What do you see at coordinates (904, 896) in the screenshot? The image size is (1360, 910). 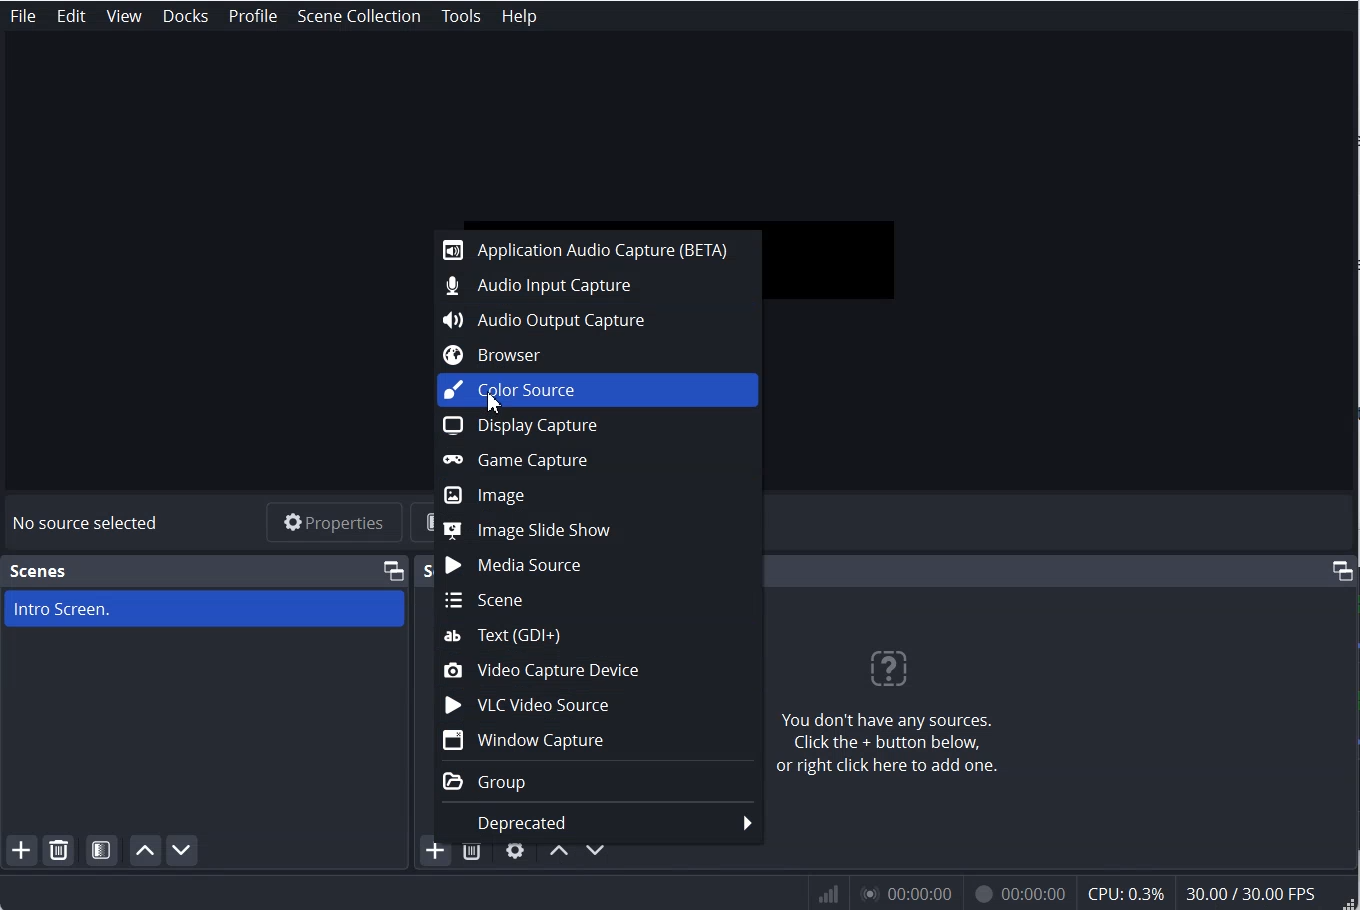 I see `0:00` at bounding box center [904, 896].